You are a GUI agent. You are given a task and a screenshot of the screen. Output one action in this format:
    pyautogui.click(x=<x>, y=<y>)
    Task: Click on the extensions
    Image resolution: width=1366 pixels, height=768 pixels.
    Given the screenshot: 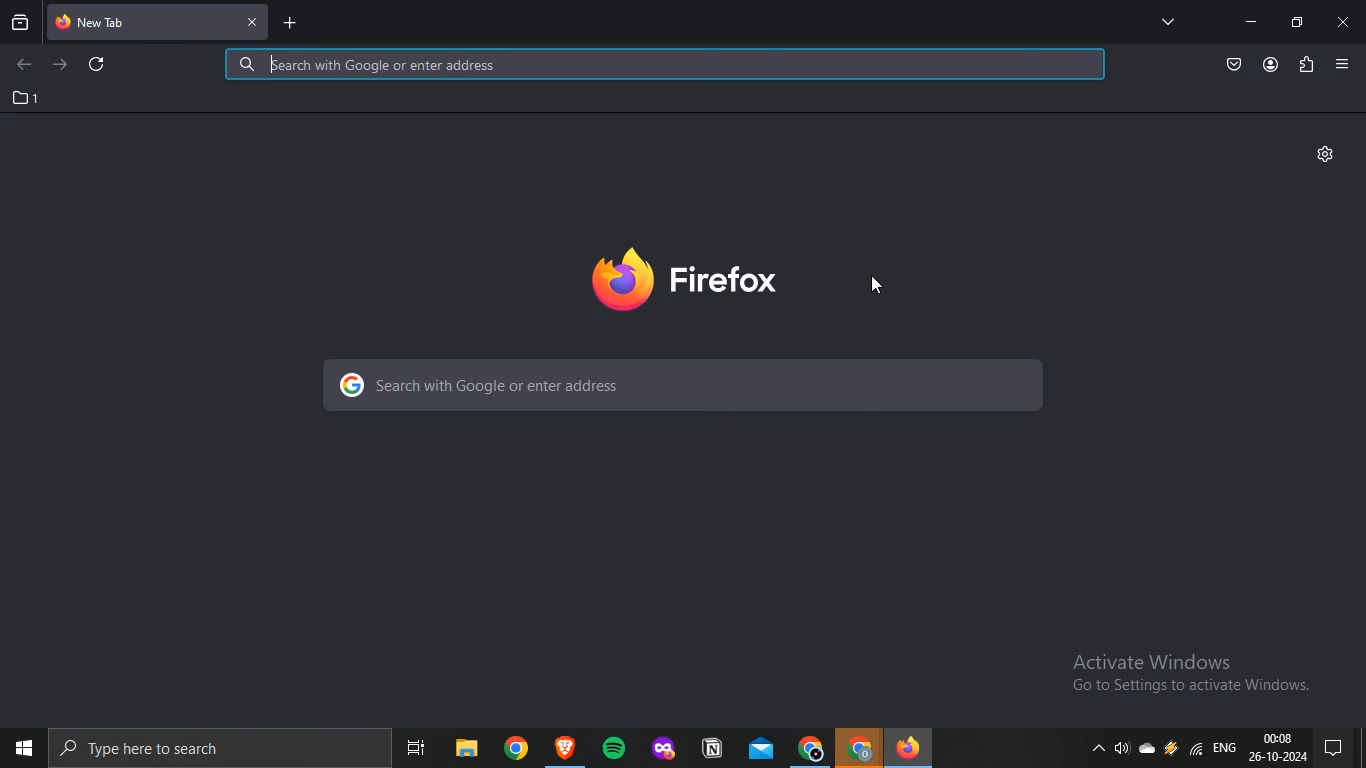 What is the action you would take?
    pyautogui.click(x=1307, y=66)
    